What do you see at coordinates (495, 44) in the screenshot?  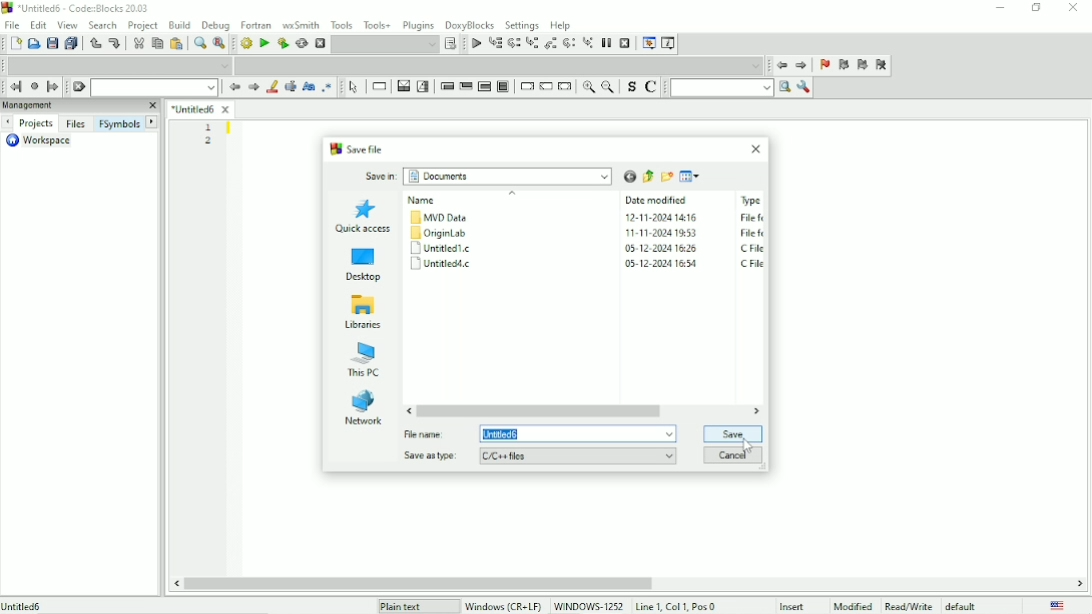 I see `Run to cursor` at bounding box center [495, 44].